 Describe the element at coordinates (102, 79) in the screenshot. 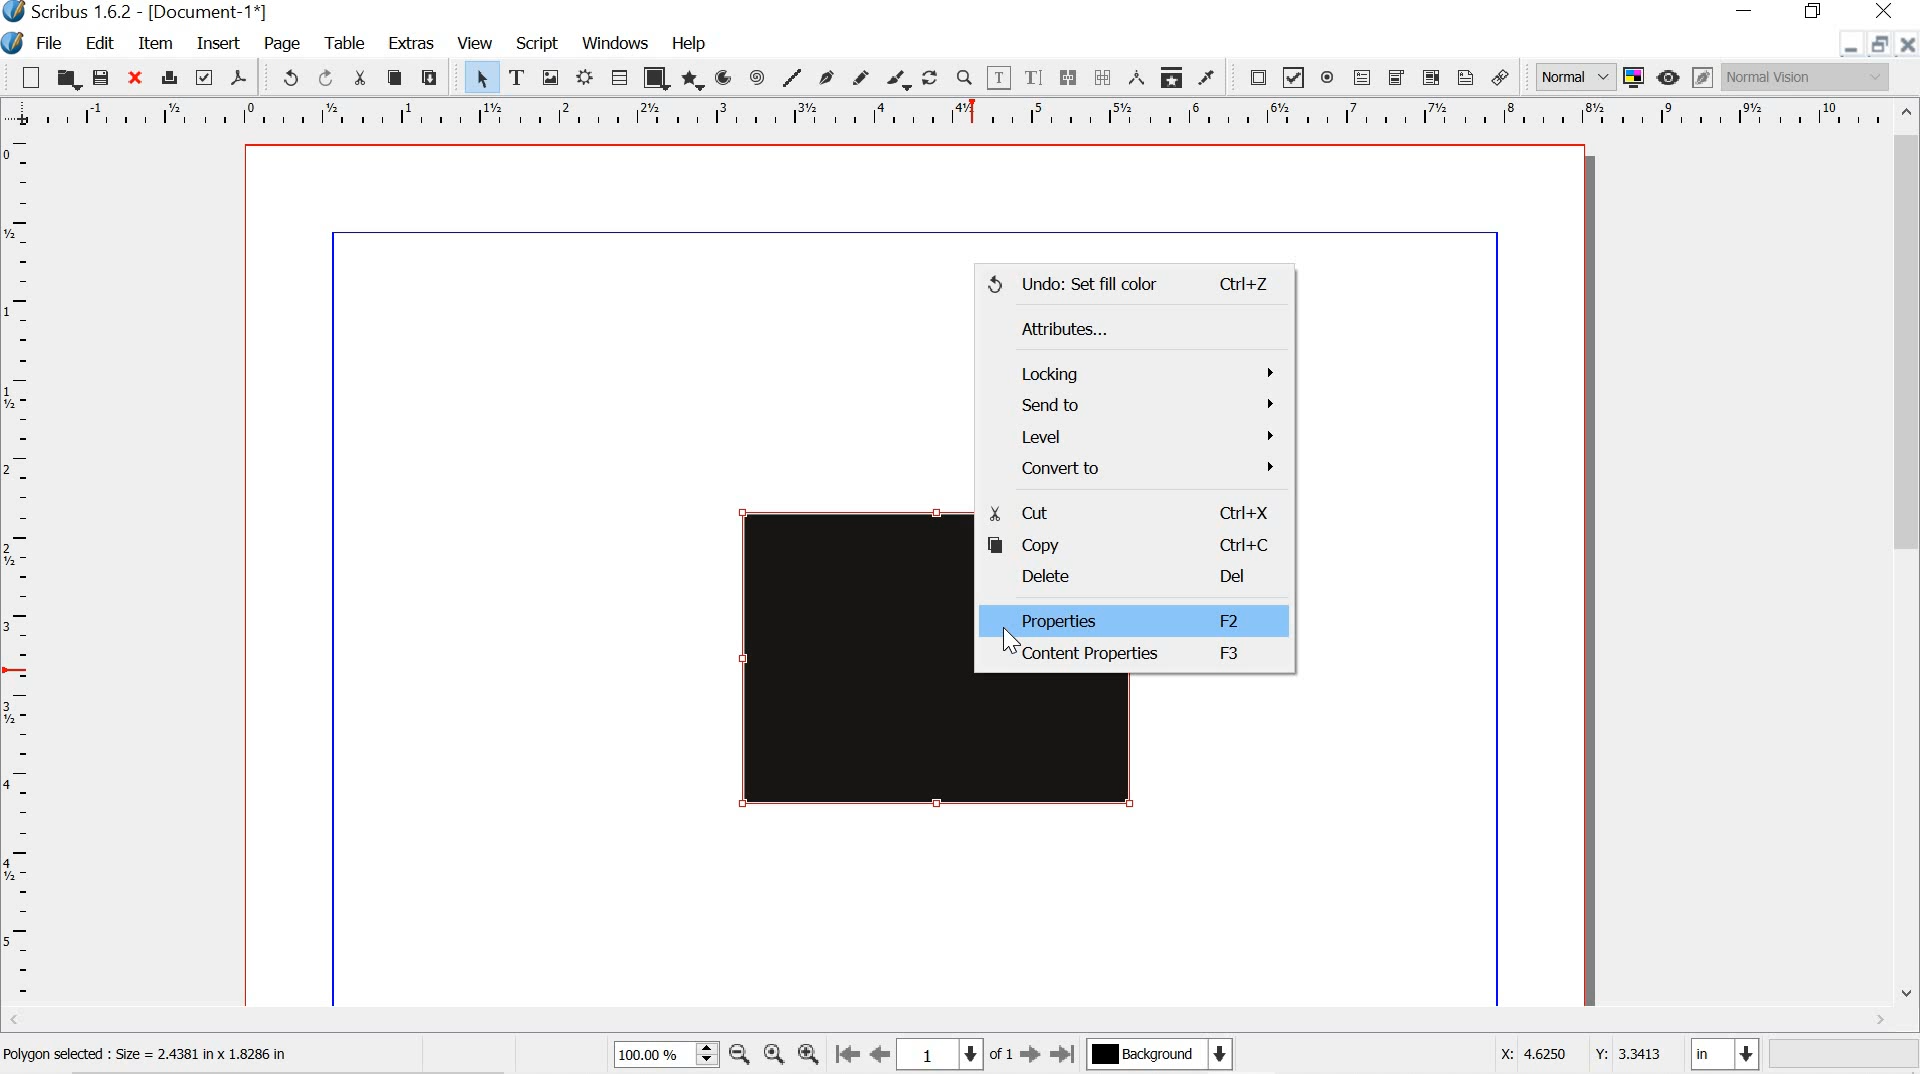

I see `save` at that location.